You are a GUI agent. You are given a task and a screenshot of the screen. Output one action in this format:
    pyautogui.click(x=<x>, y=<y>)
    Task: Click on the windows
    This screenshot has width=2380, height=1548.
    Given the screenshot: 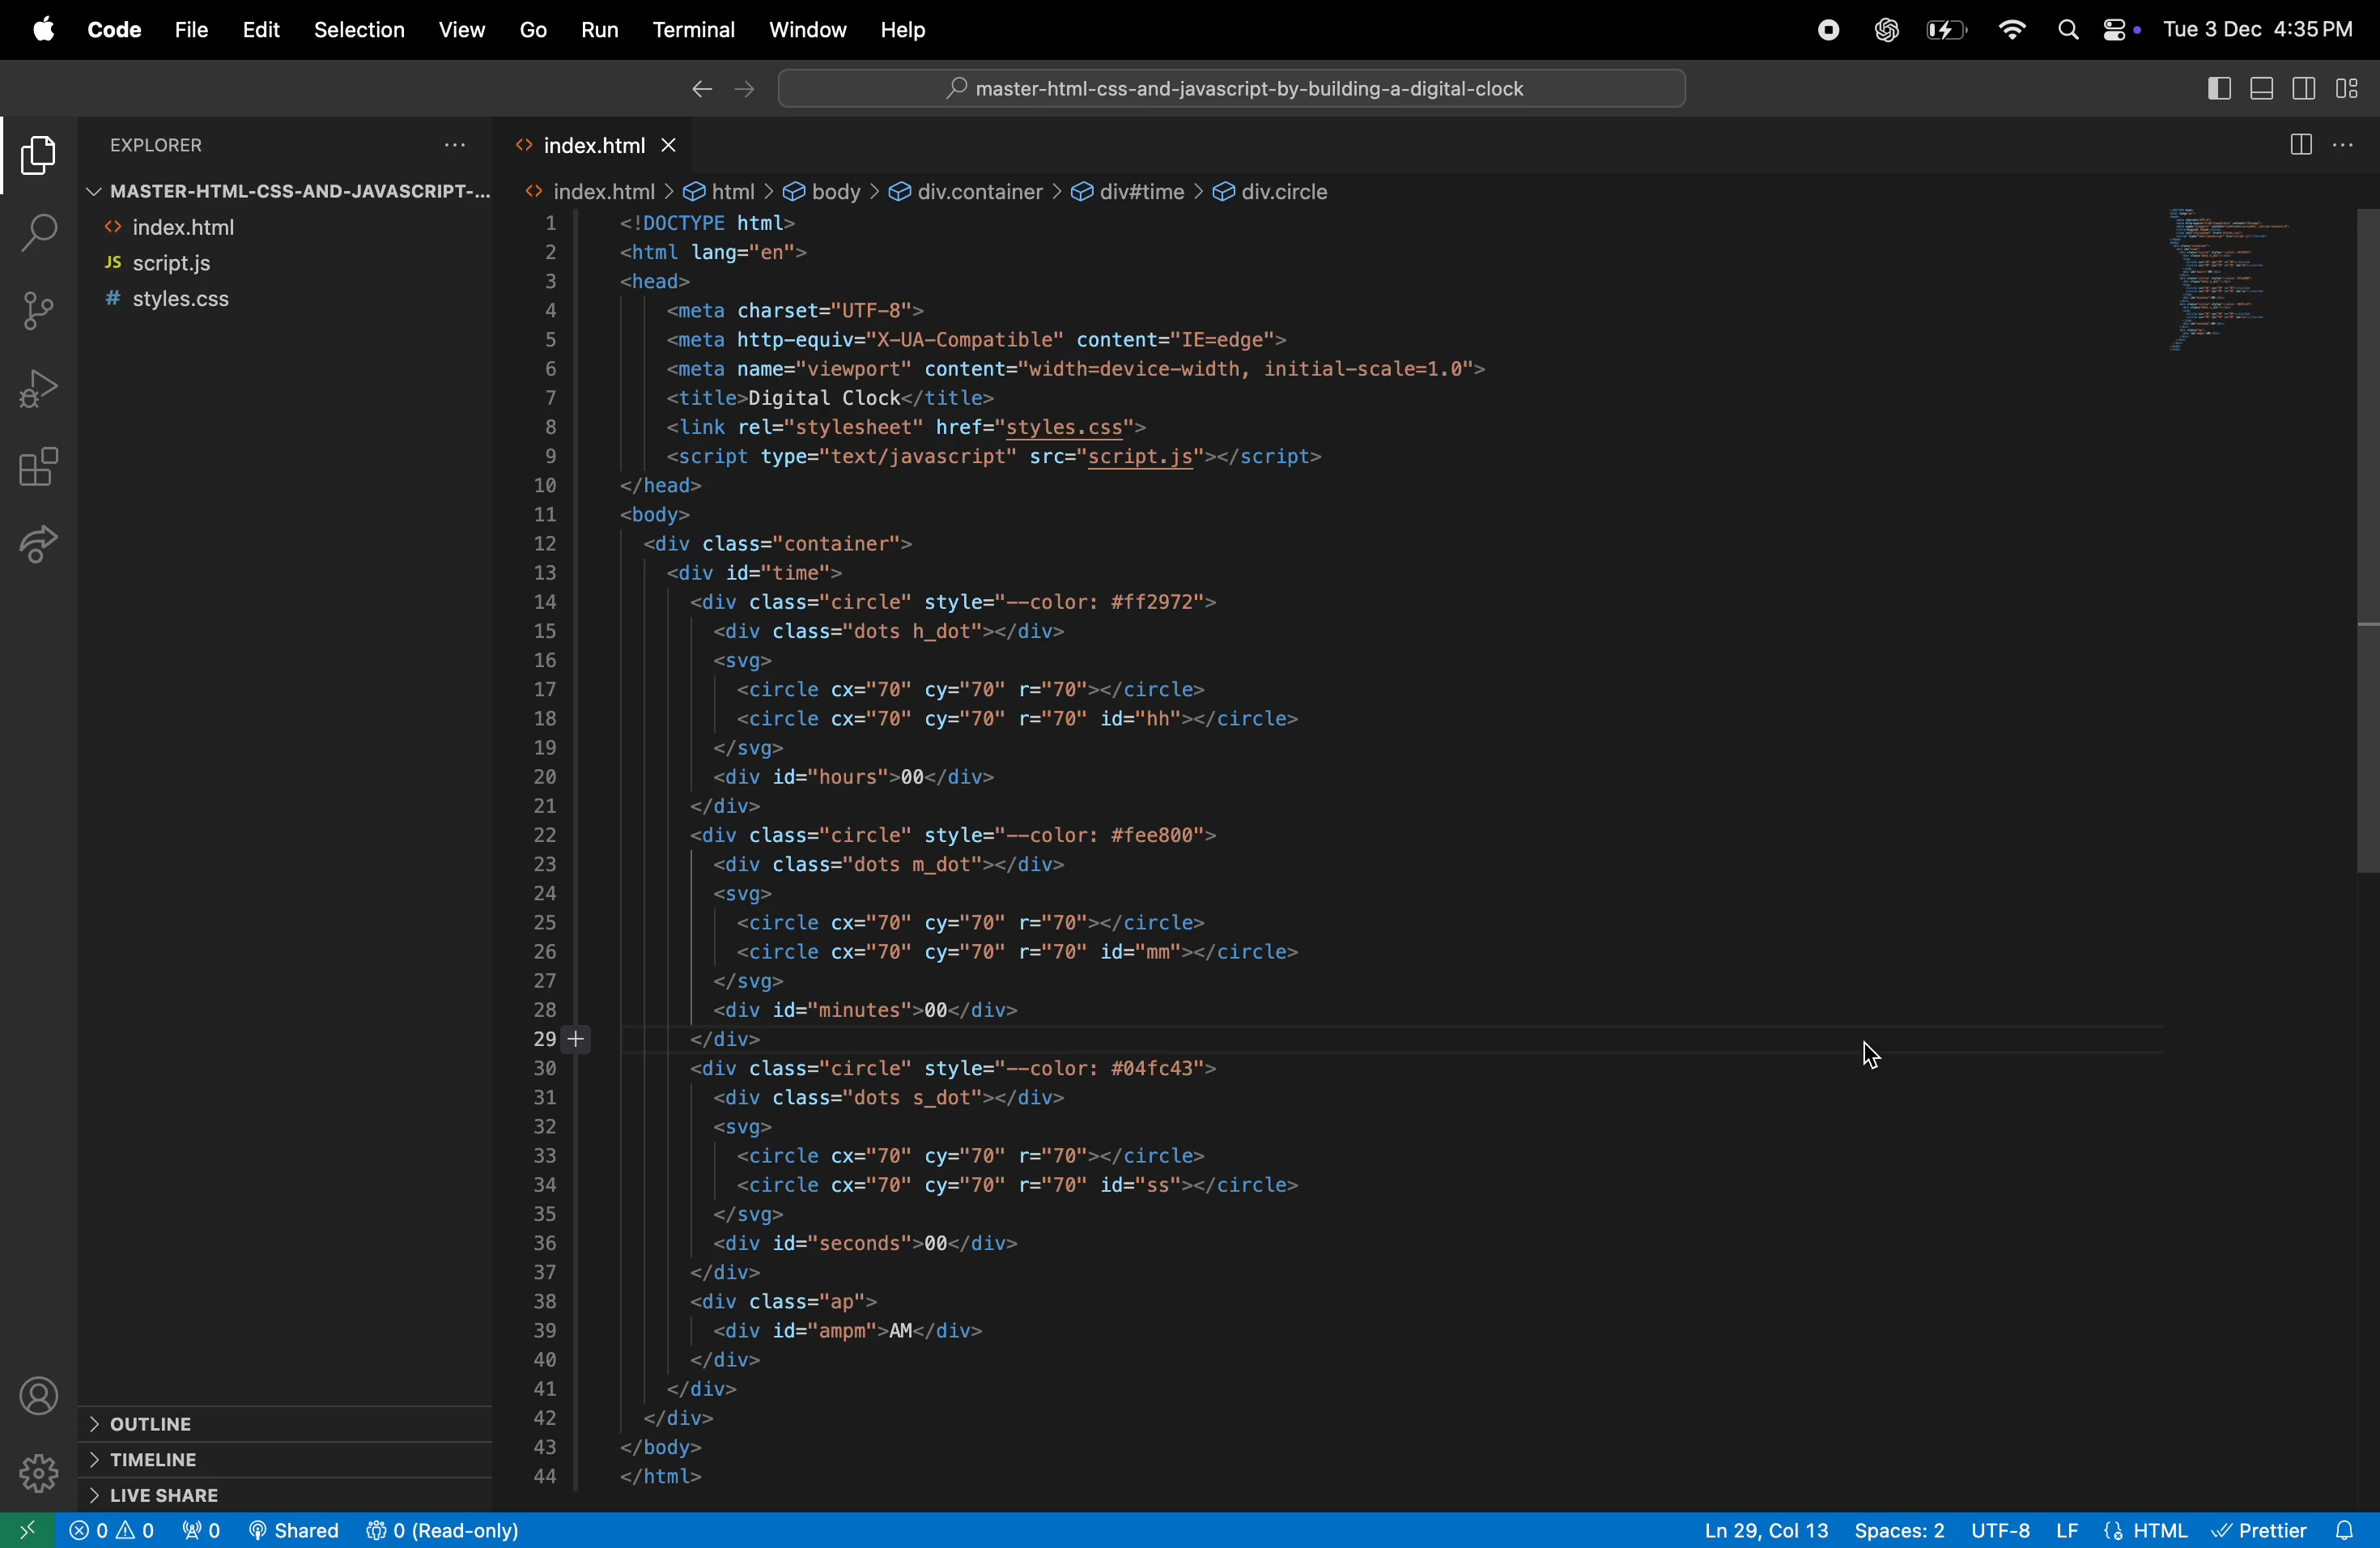 What is the action you would take?
    pyautogui.click(x=810, y=29)
    